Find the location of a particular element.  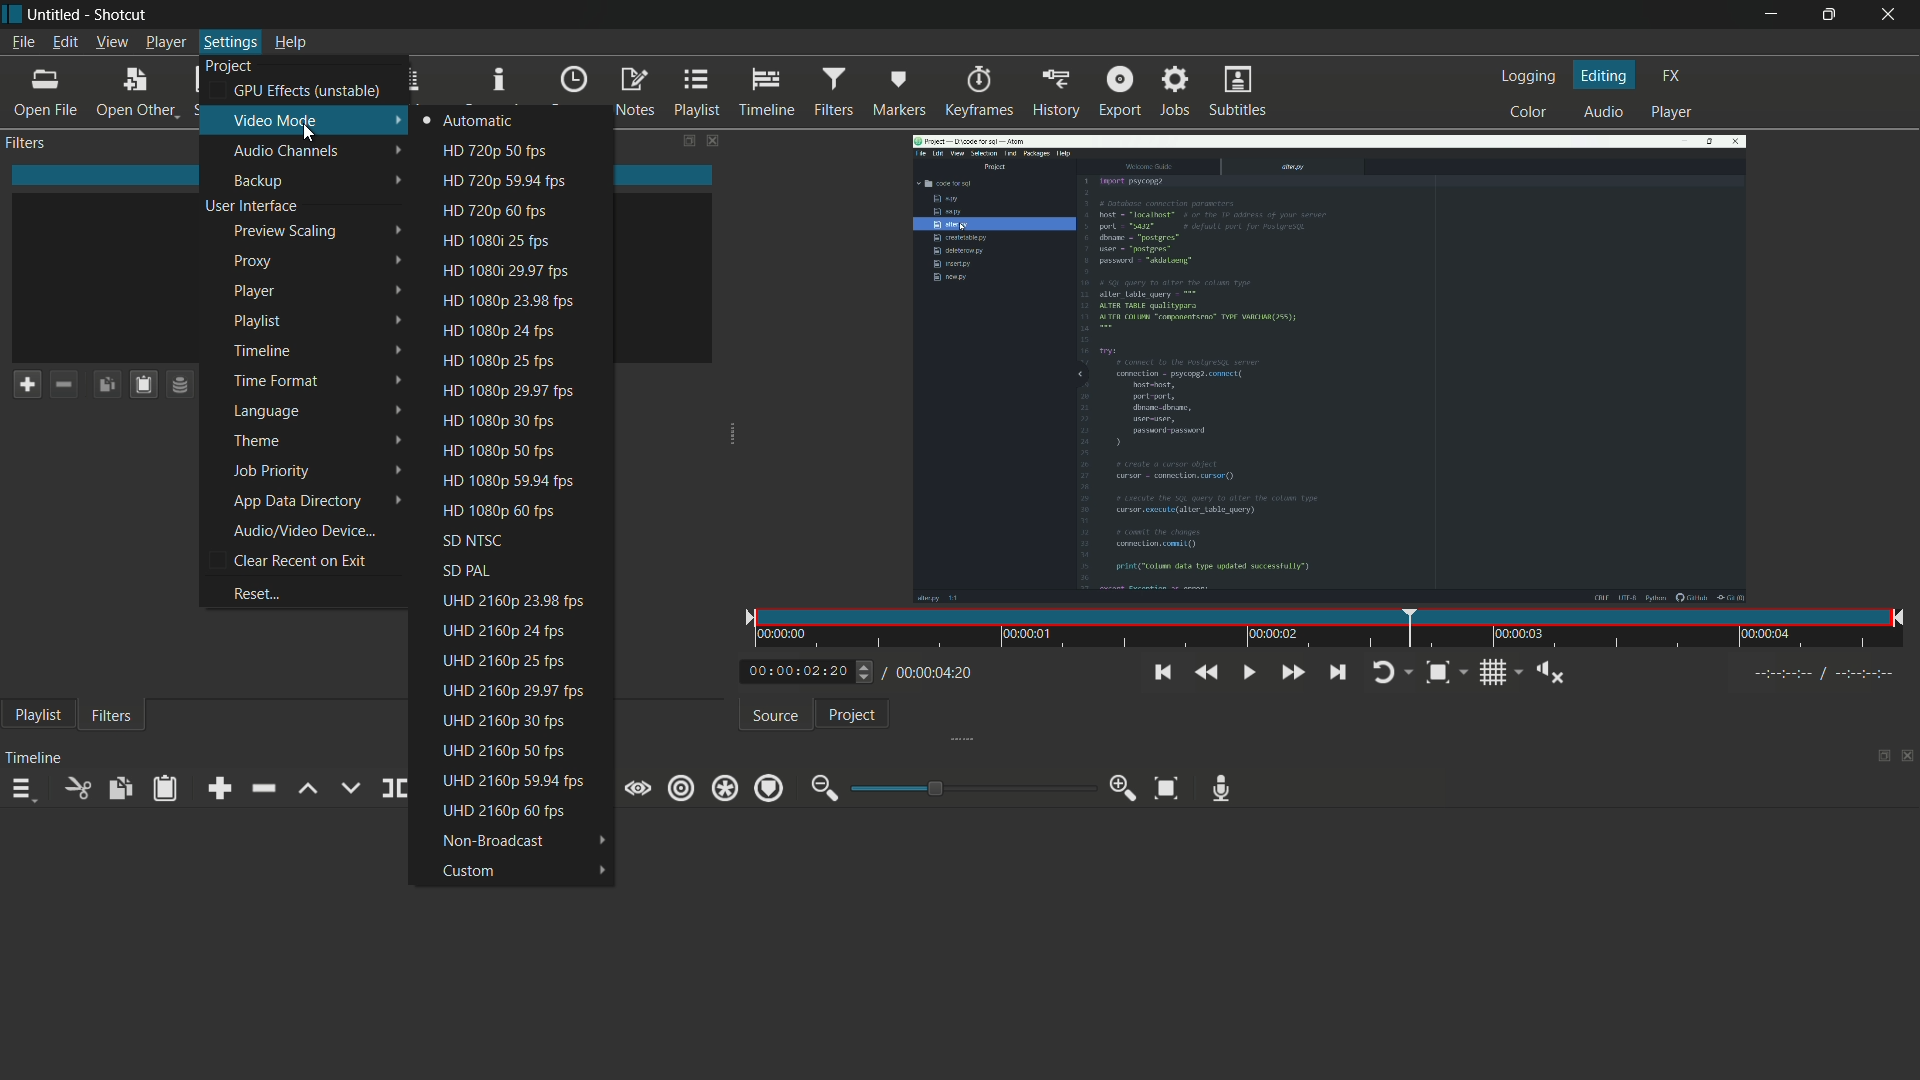

toggle player looping is located at coordinates (1391, 672).